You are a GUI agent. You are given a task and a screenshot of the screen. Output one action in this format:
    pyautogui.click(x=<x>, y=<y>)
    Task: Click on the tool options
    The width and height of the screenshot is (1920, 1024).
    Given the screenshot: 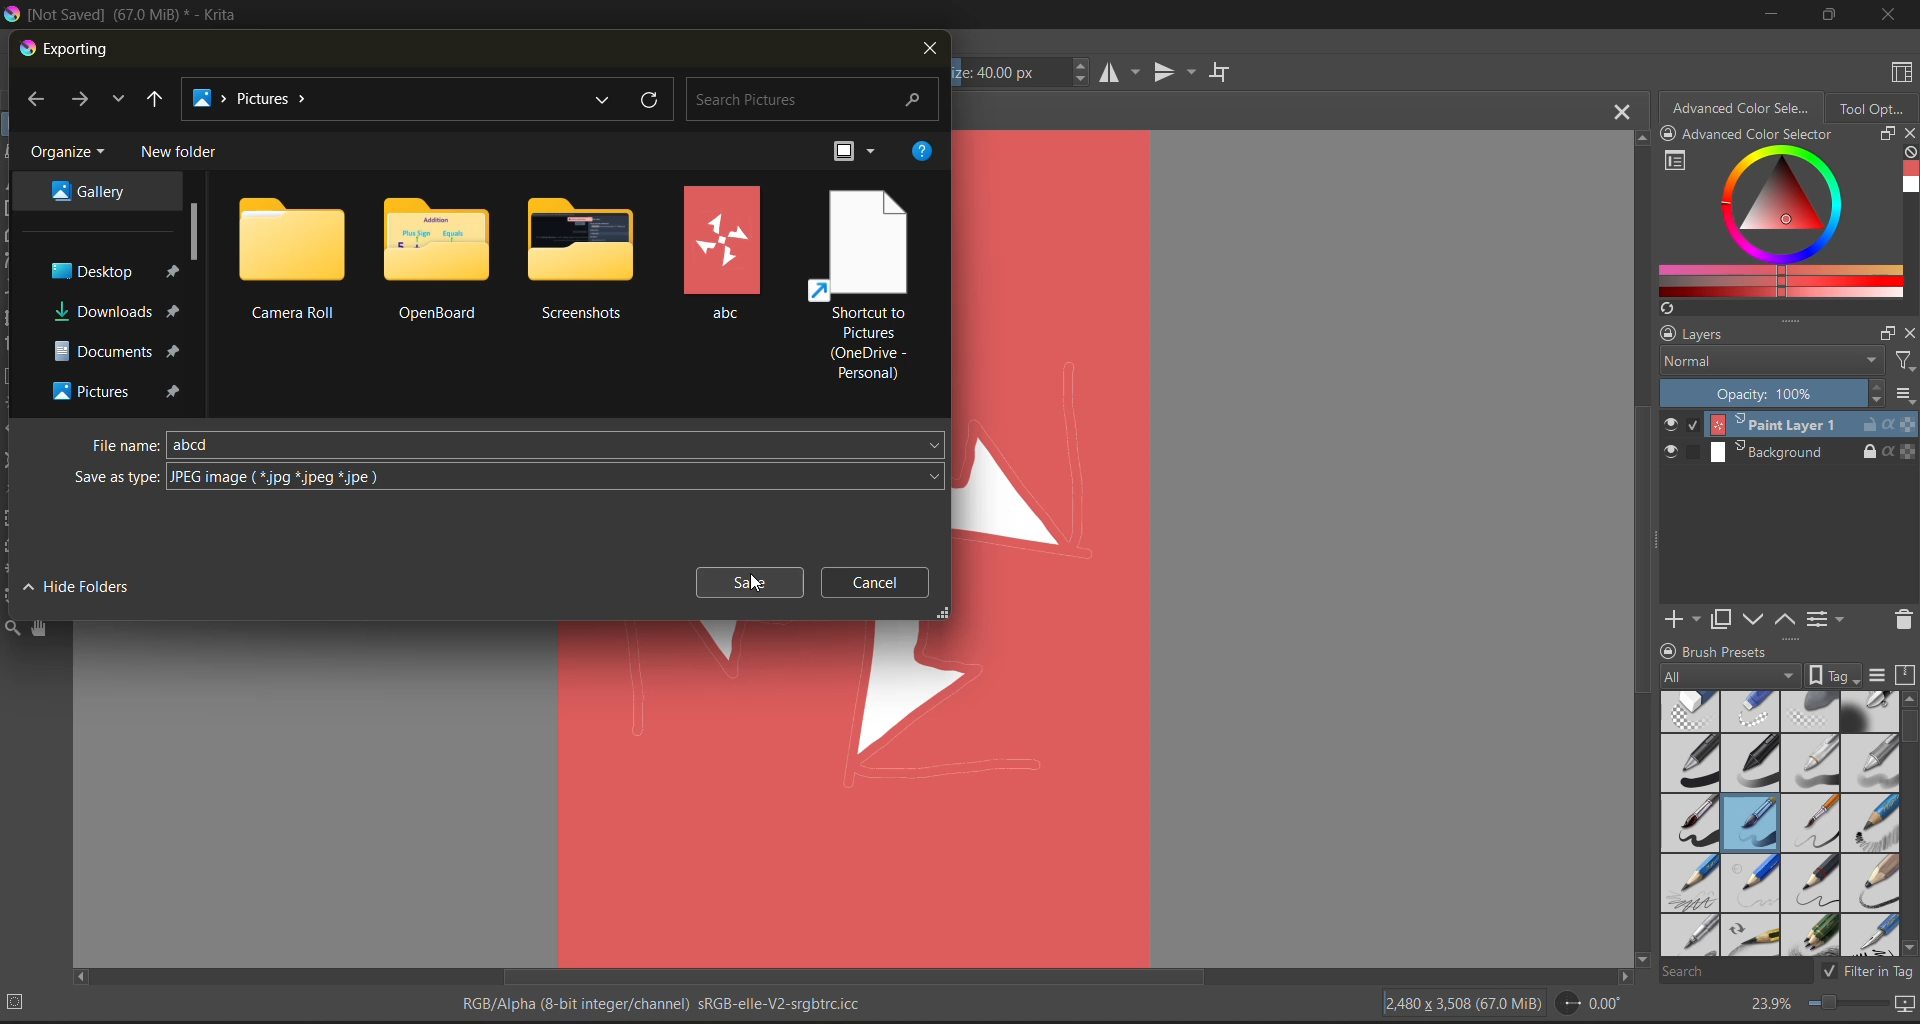 What is the action you would take?
    pyautogui.click(x=1874, y=112)
    